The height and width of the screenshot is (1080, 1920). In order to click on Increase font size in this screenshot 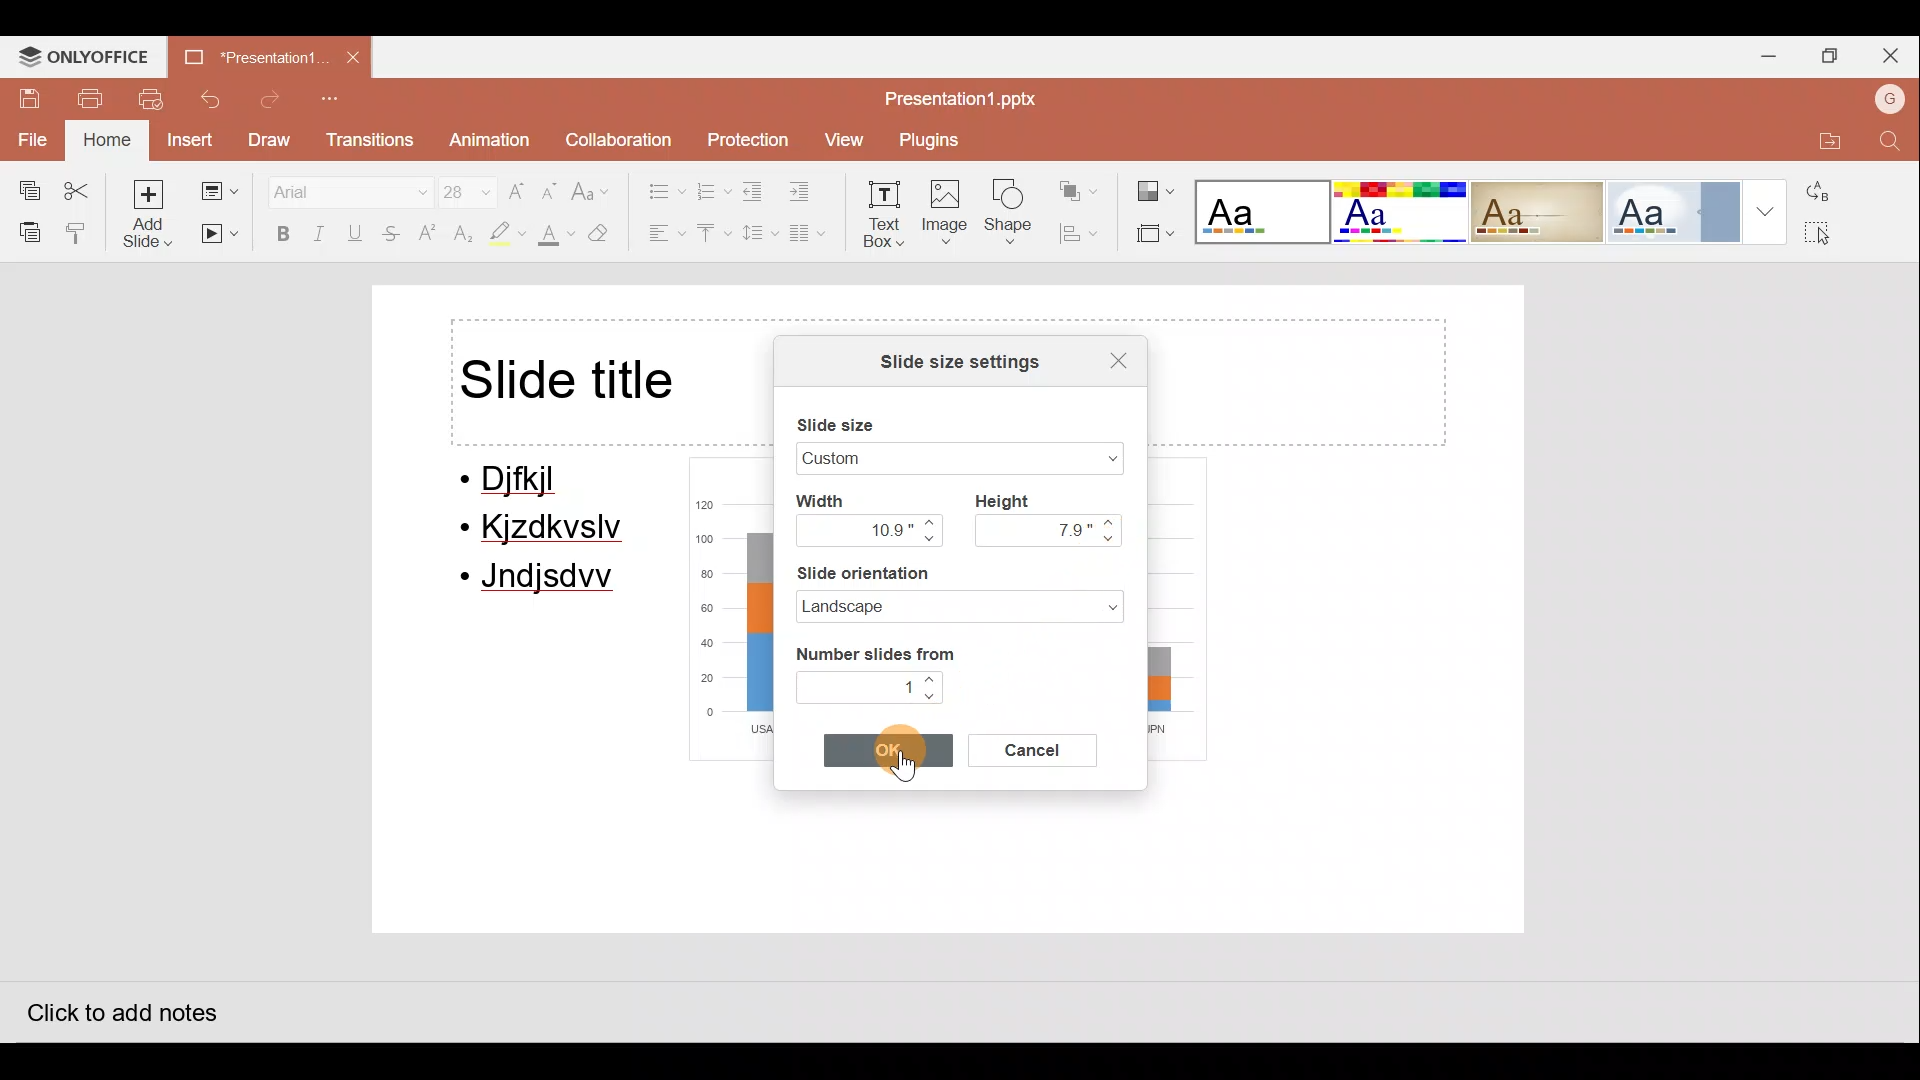, I will do `click(518, 184)`.